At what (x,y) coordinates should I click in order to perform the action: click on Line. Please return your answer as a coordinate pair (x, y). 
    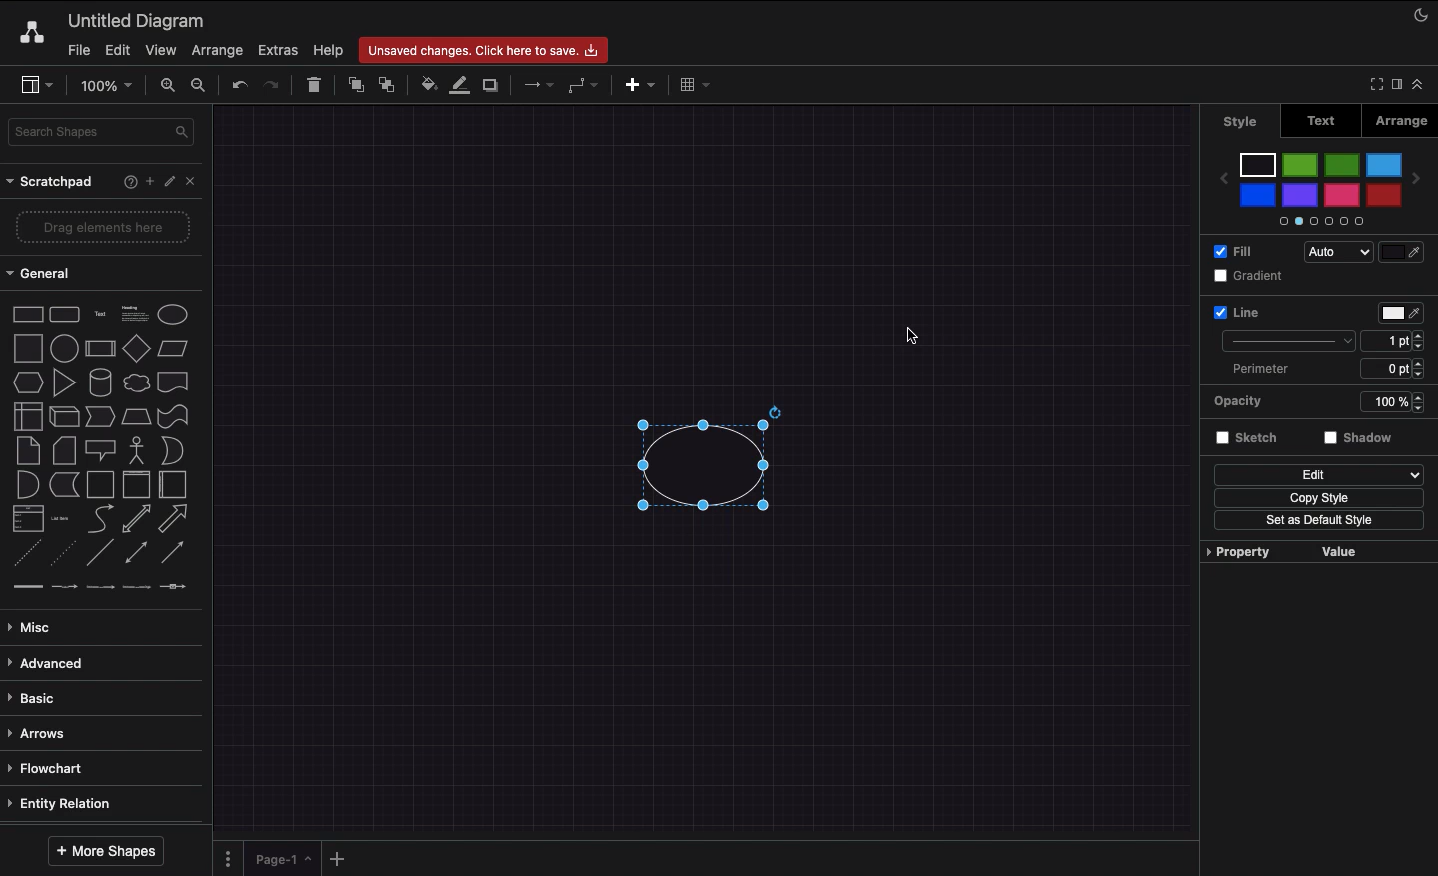
    Looking at the image, I should click on (100, 554).